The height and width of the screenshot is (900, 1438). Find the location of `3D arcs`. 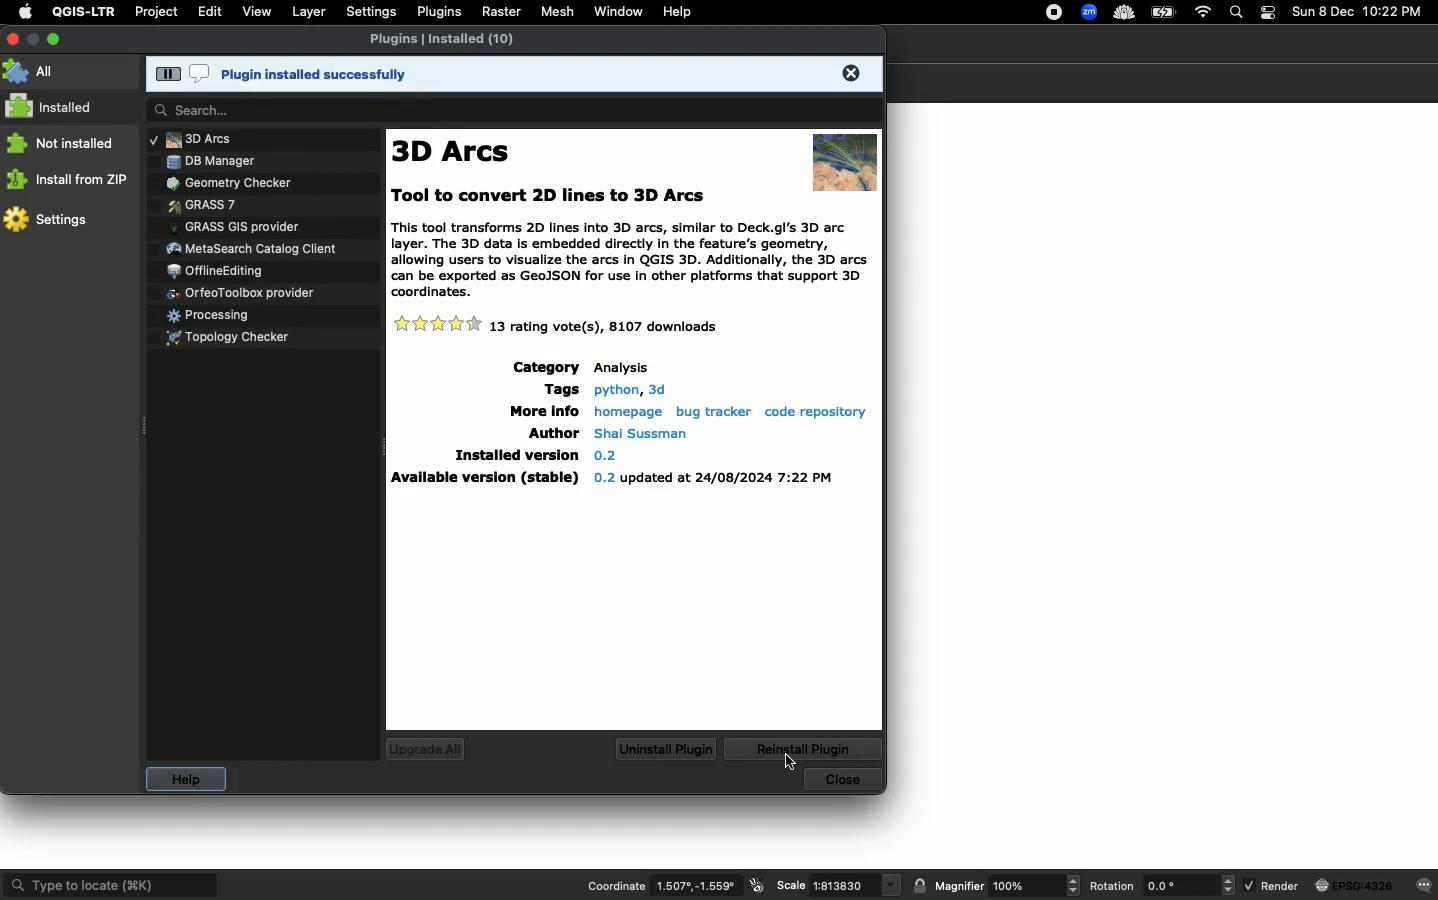

3D arcs is located at coordinates (456, 153).